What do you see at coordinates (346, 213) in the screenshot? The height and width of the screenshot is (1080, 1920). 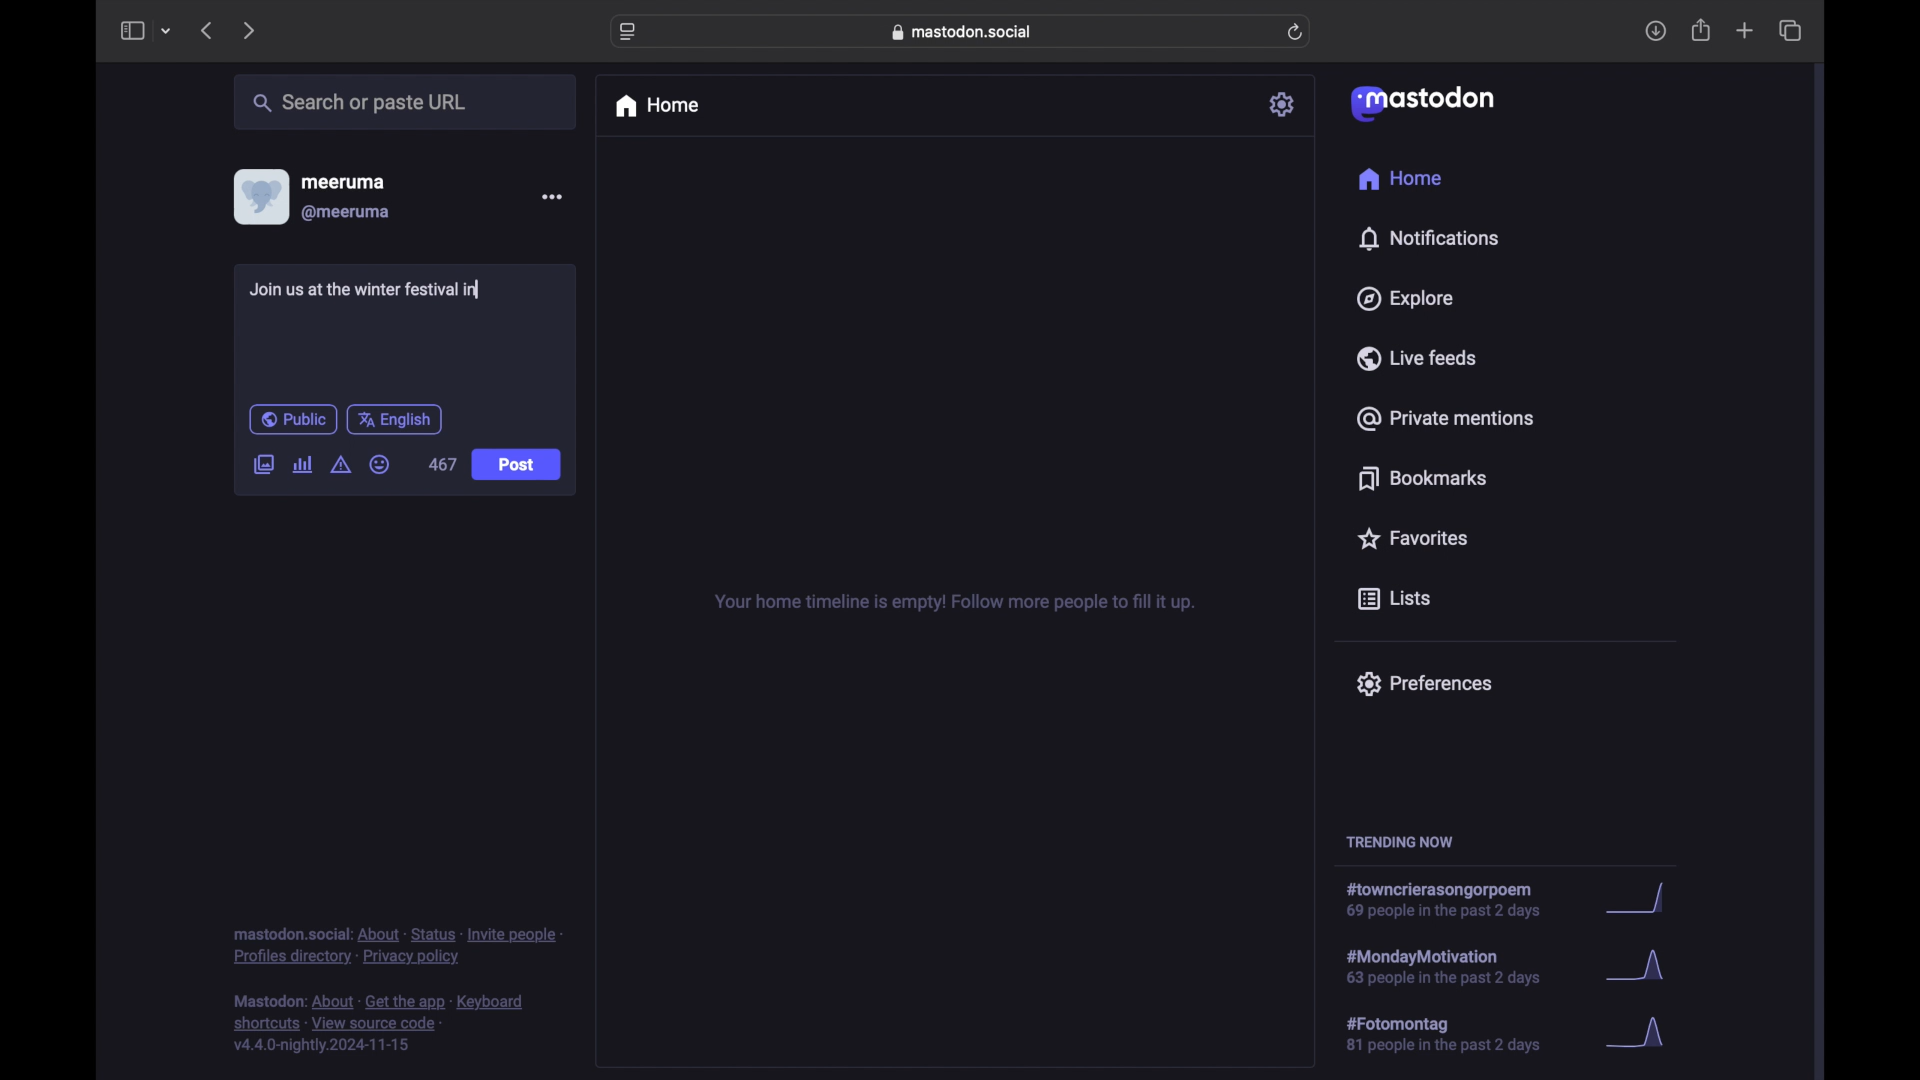 I see `@meeruma` at bounding box center [346, 213].